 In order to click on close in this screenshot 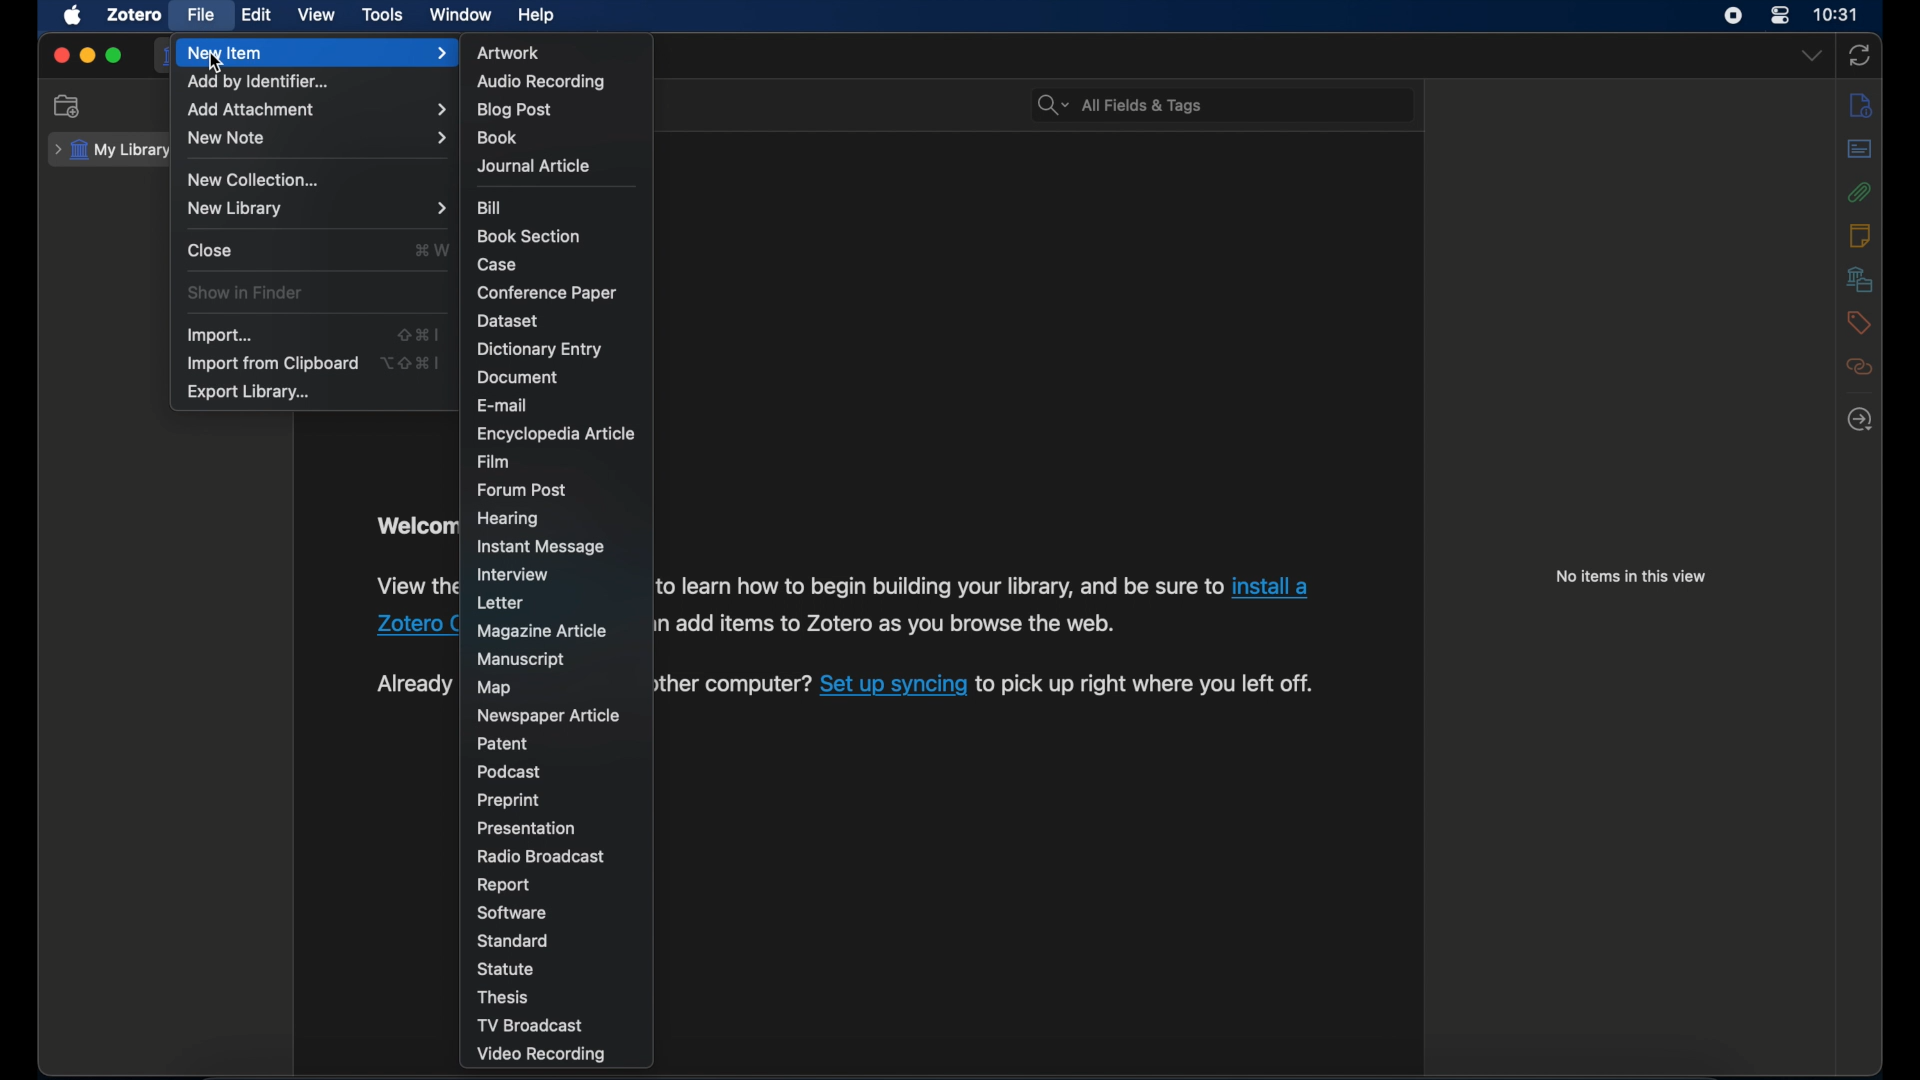, I will do `click(60, 57)`.